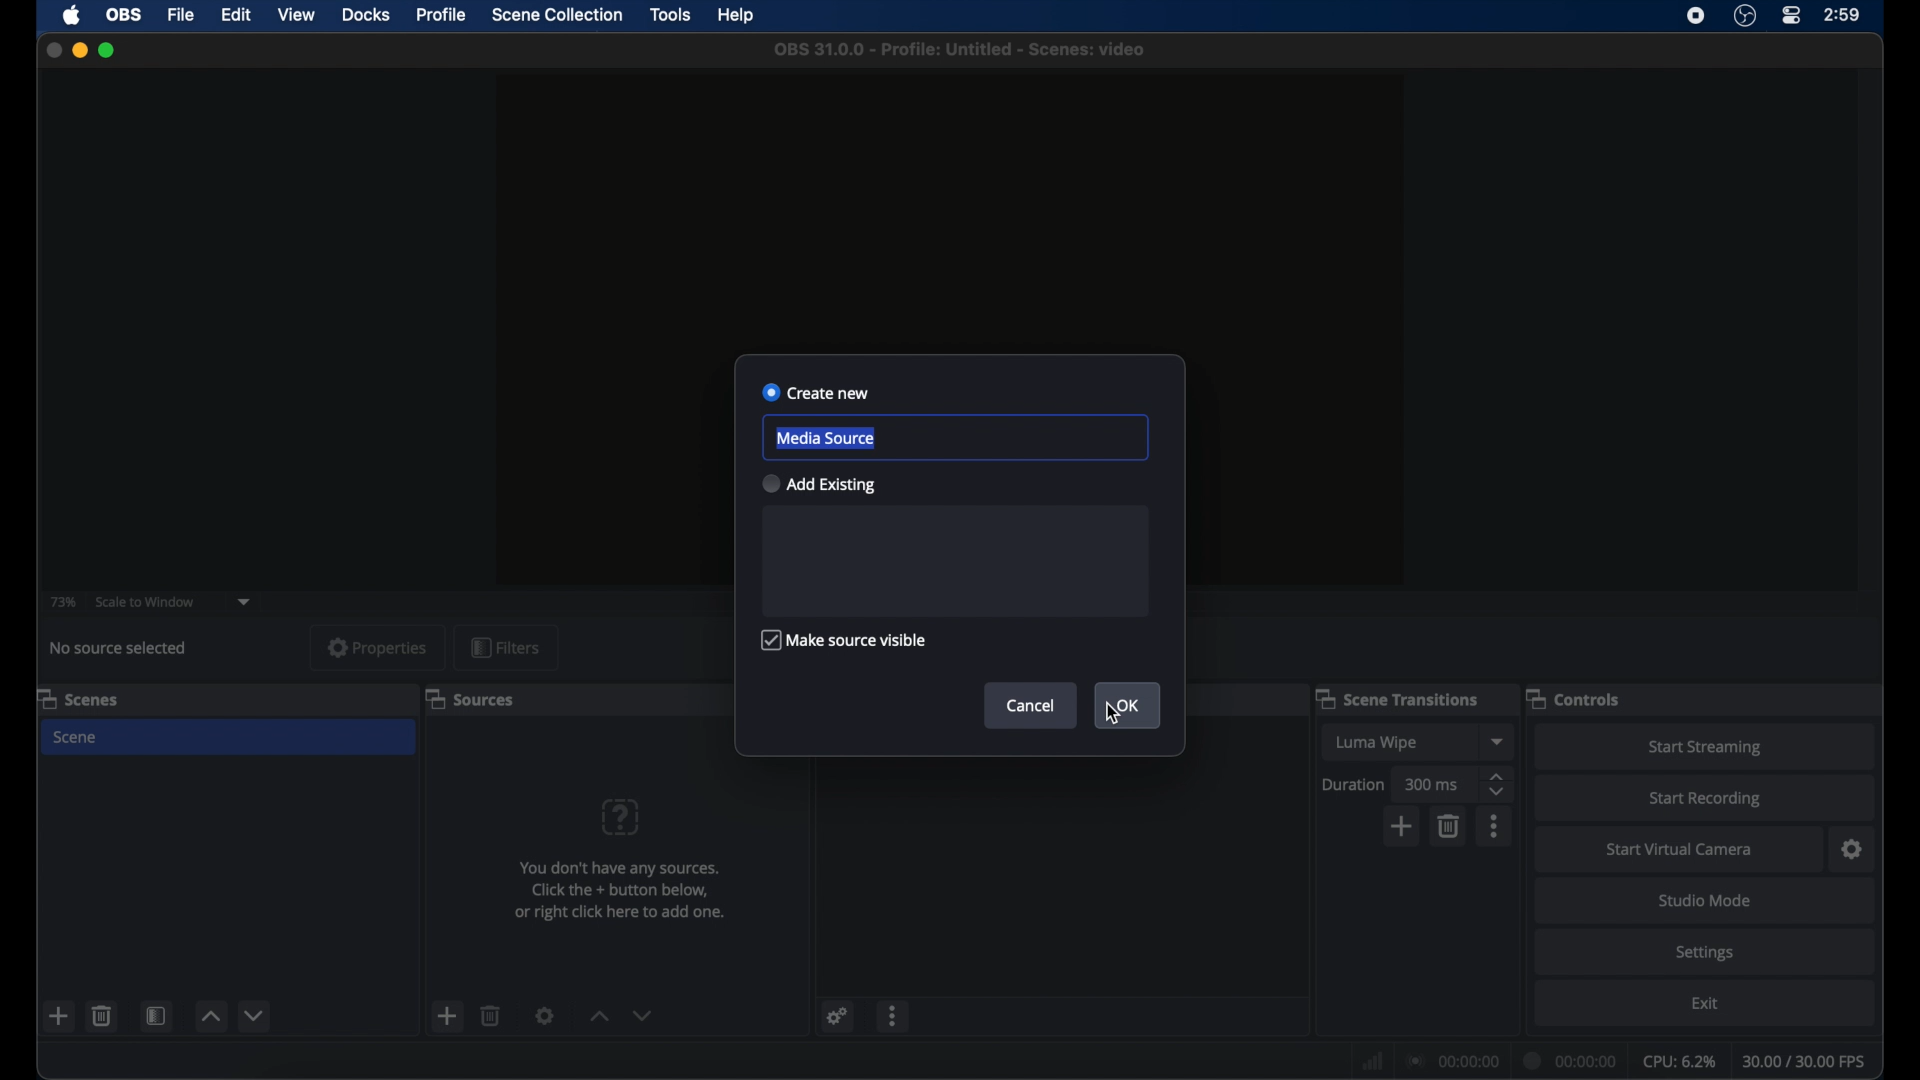 The height and width of the screenshot is (1080, 1920). What do you see at coordinates (599, 1017) in the screenshot?
I see `increment` at bounding box center [599, 1017].